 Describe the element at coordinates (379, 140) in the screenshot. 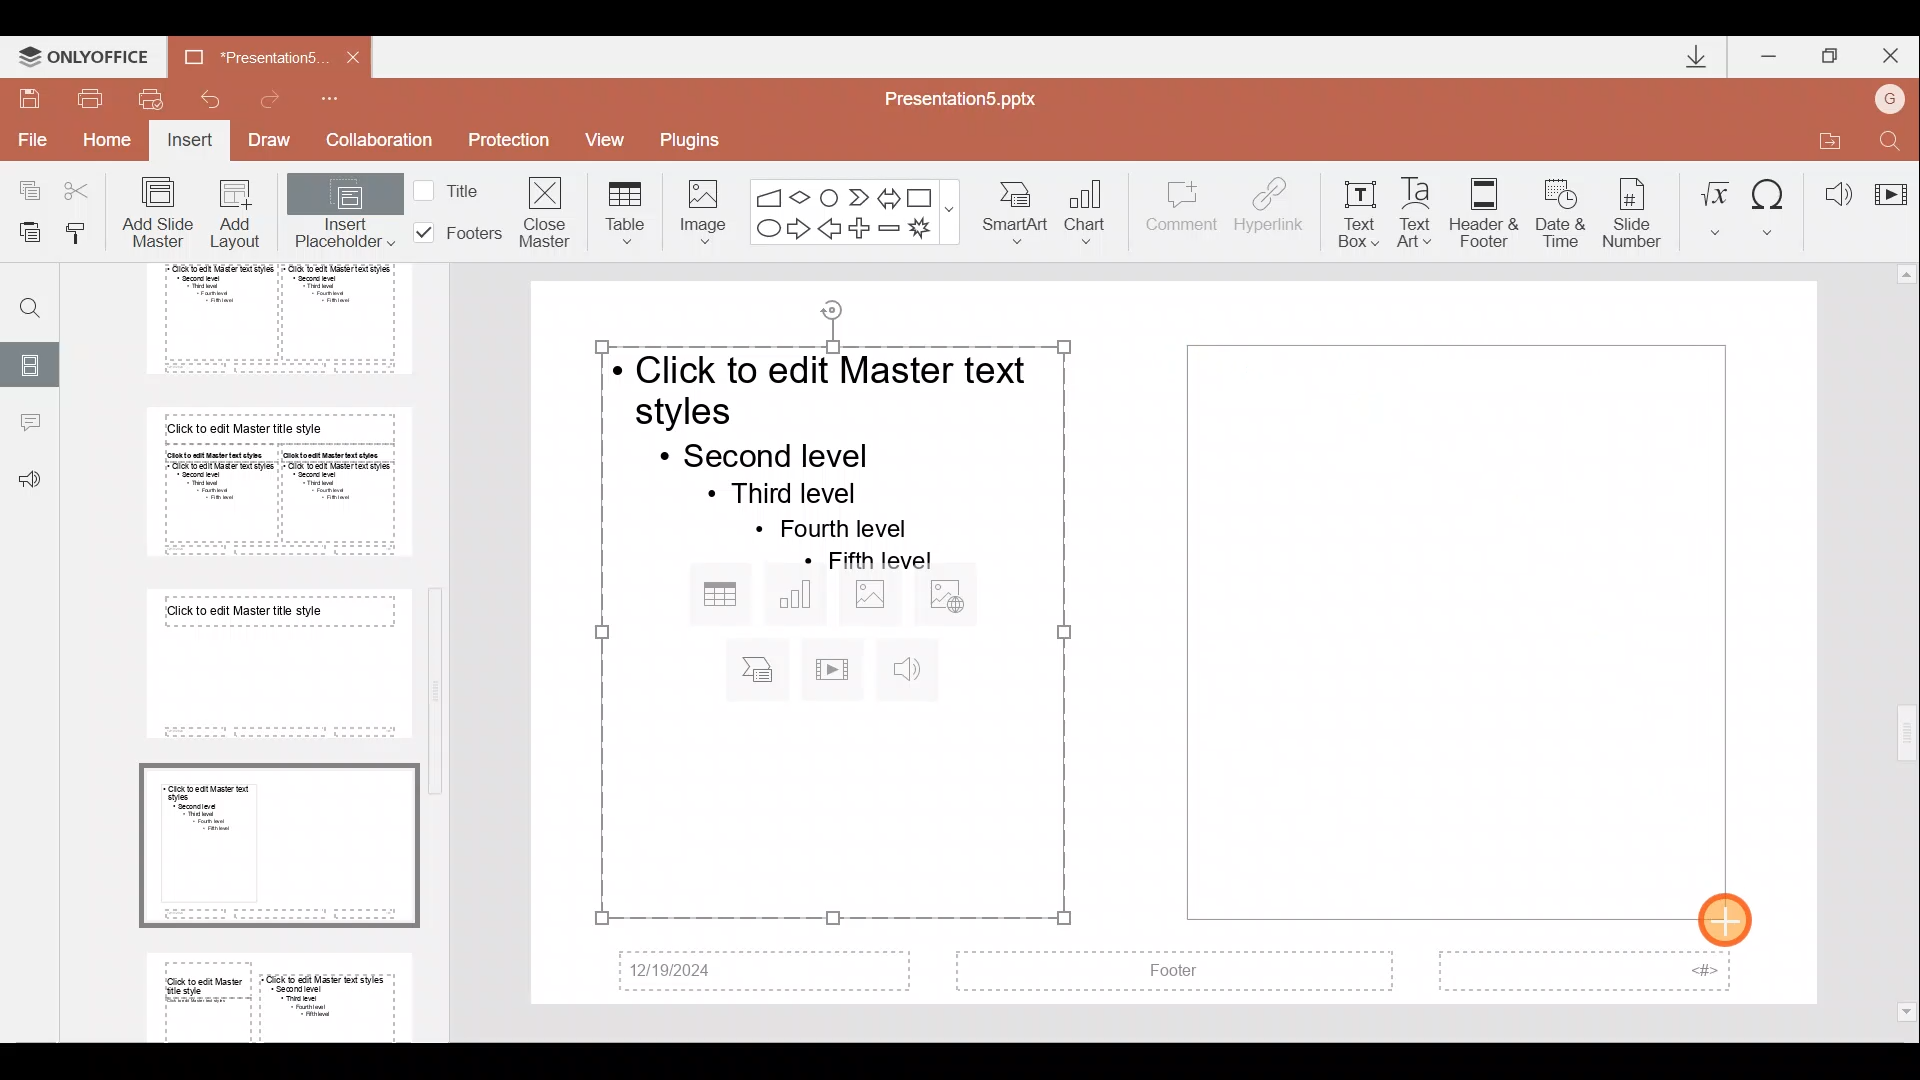

I see `Collaboration` at that location.